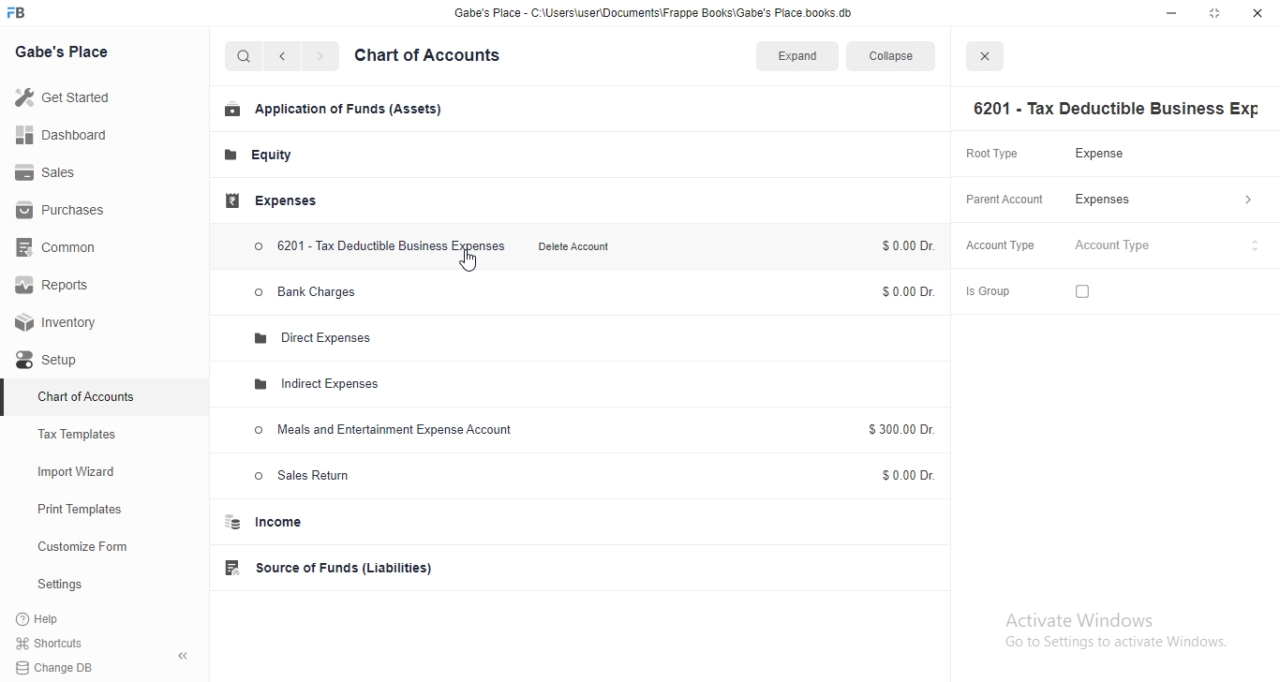 The image size is (1280, 682). Describe the element at coordinates (1000, 152) in the screenshot. I see `Root Type` at that location.